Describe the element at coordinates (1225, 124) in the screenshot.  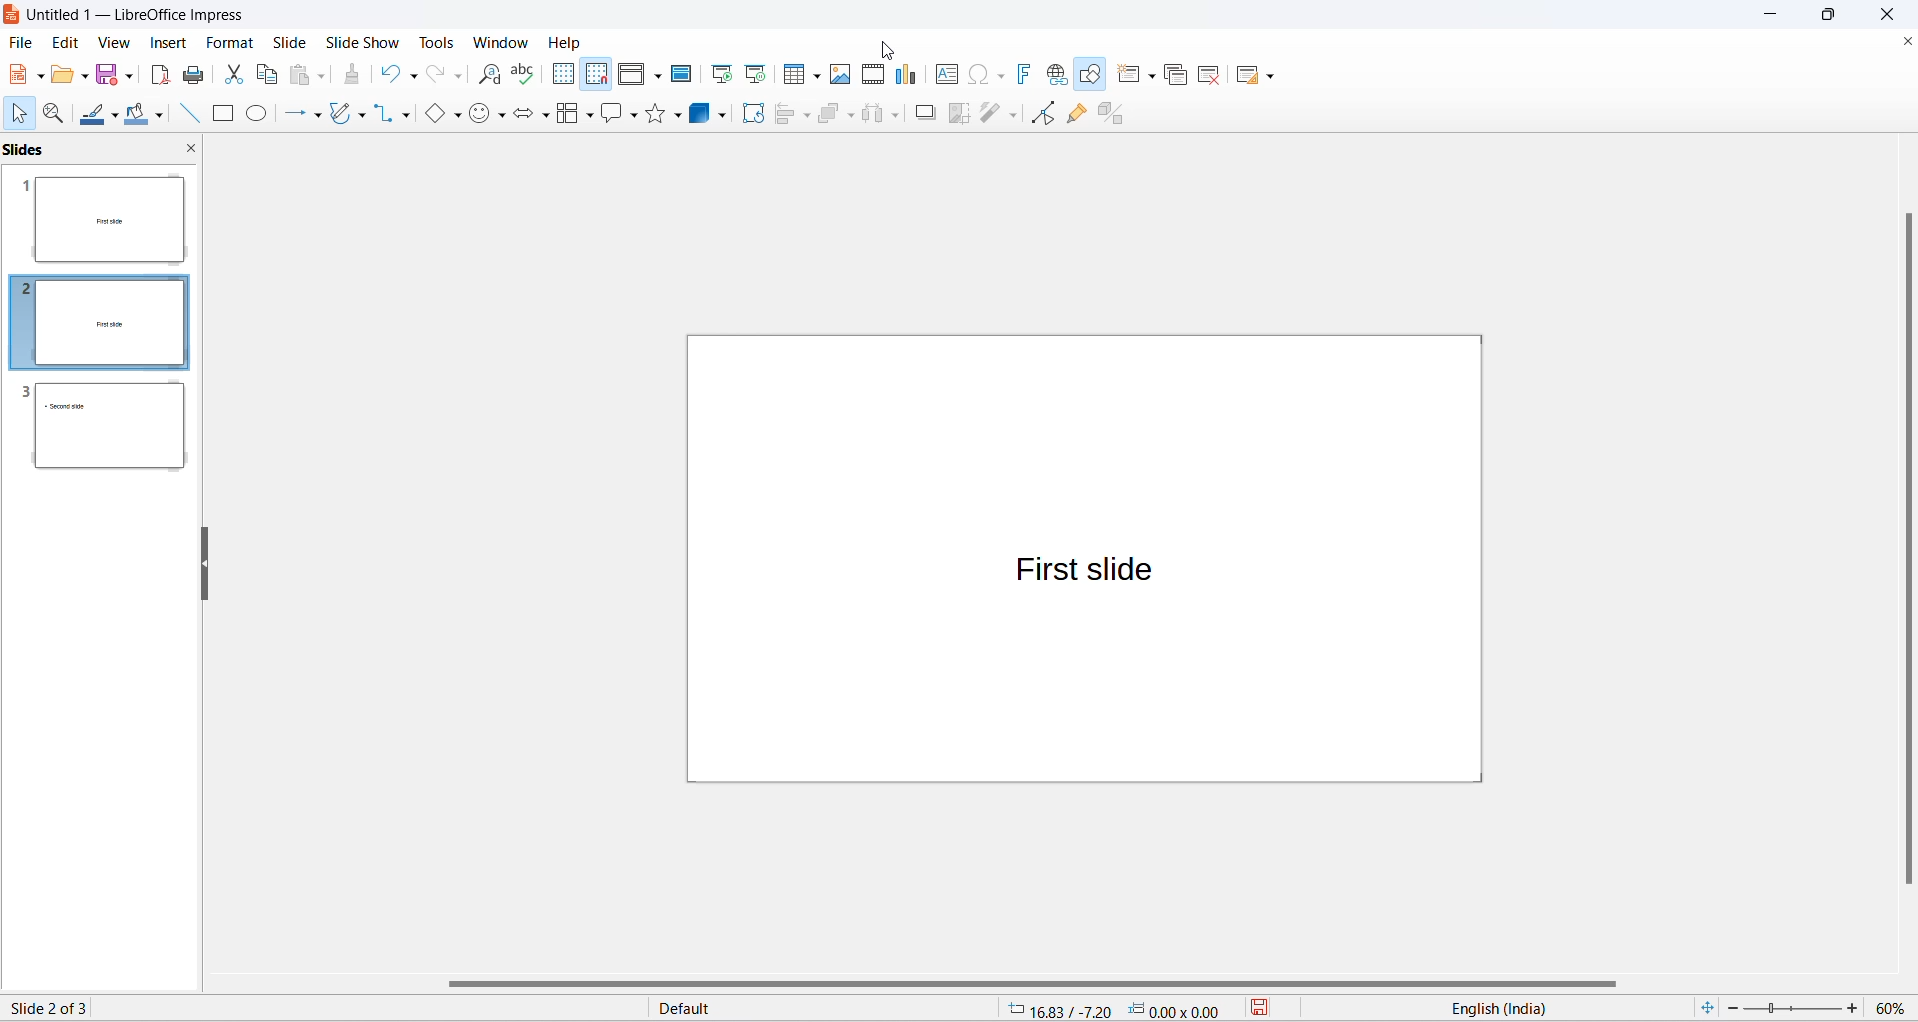
I see `duplicate slide text` at that location.